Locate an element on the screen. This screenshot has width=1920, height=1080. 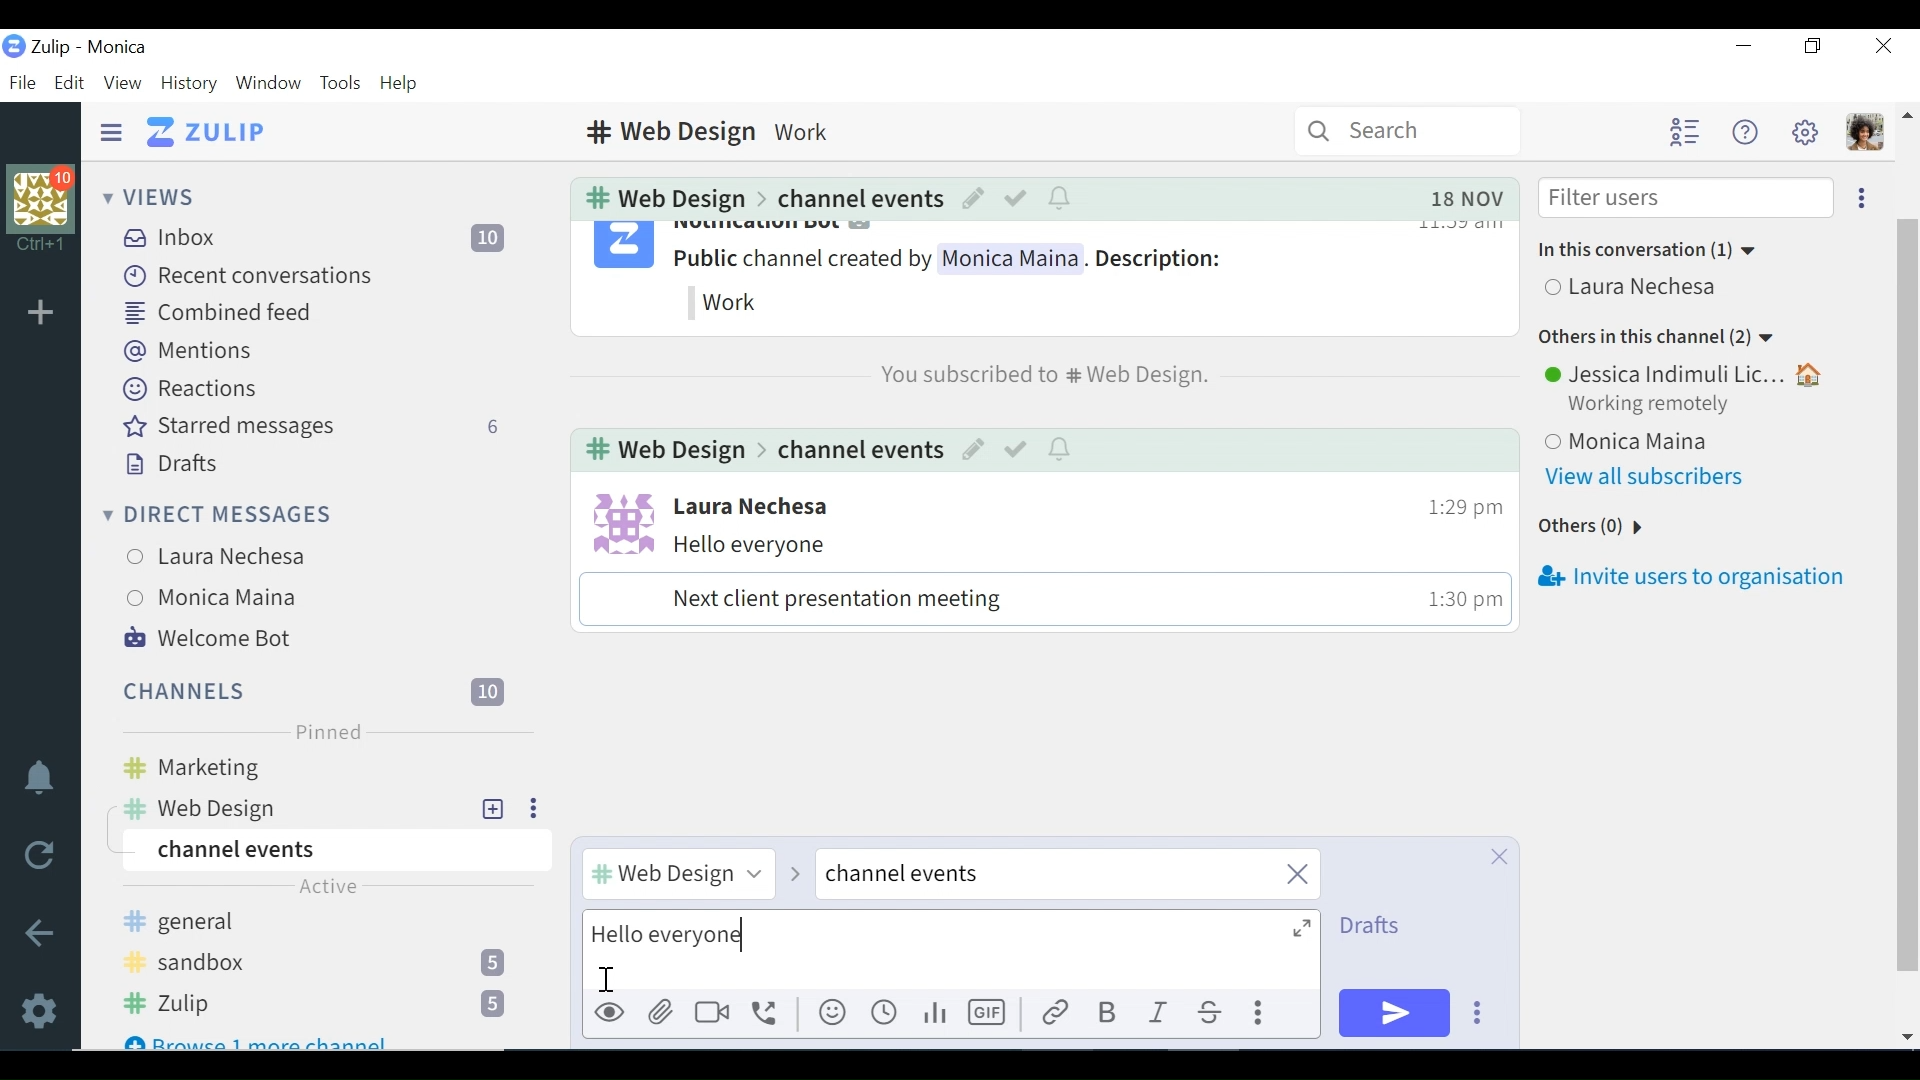
mark as resolved is located at coordinates (1017, 451).